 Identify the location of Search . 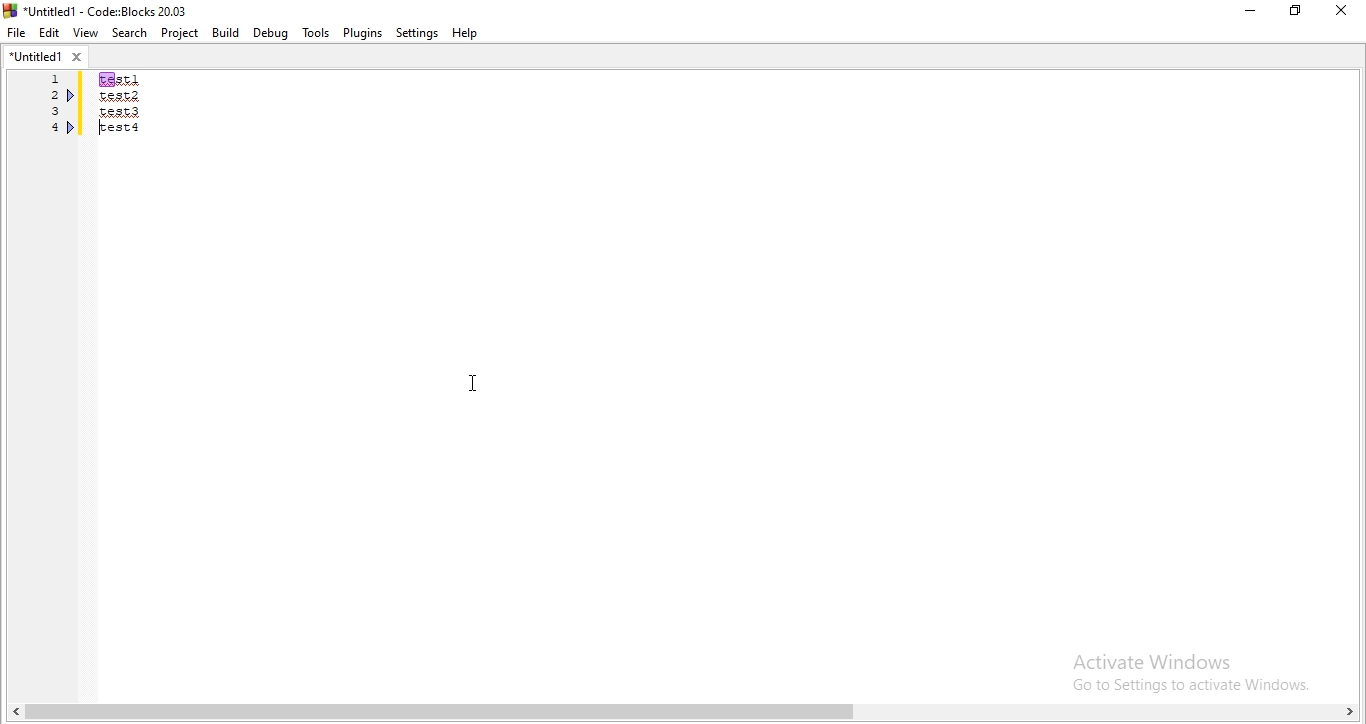
(127, 32).